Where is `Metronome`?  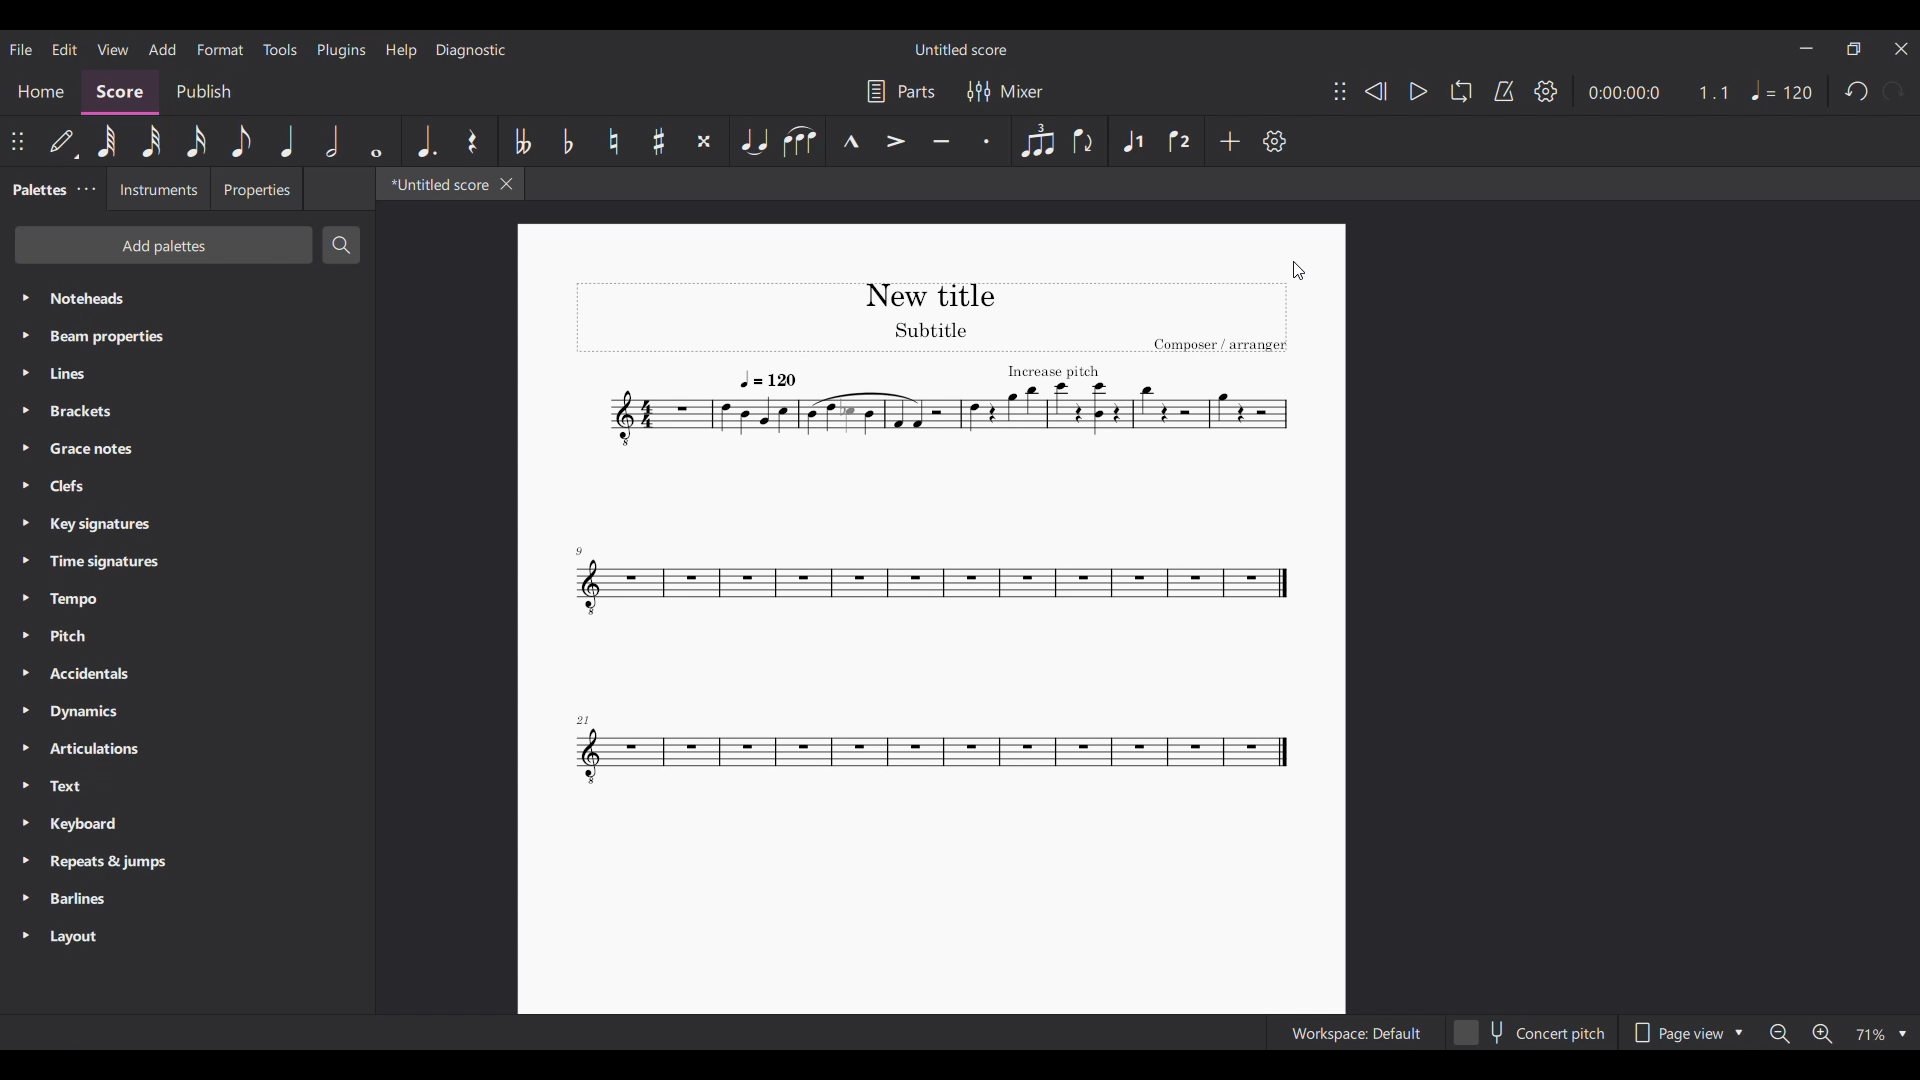 Metronome is located at coordinates (1504, 91).